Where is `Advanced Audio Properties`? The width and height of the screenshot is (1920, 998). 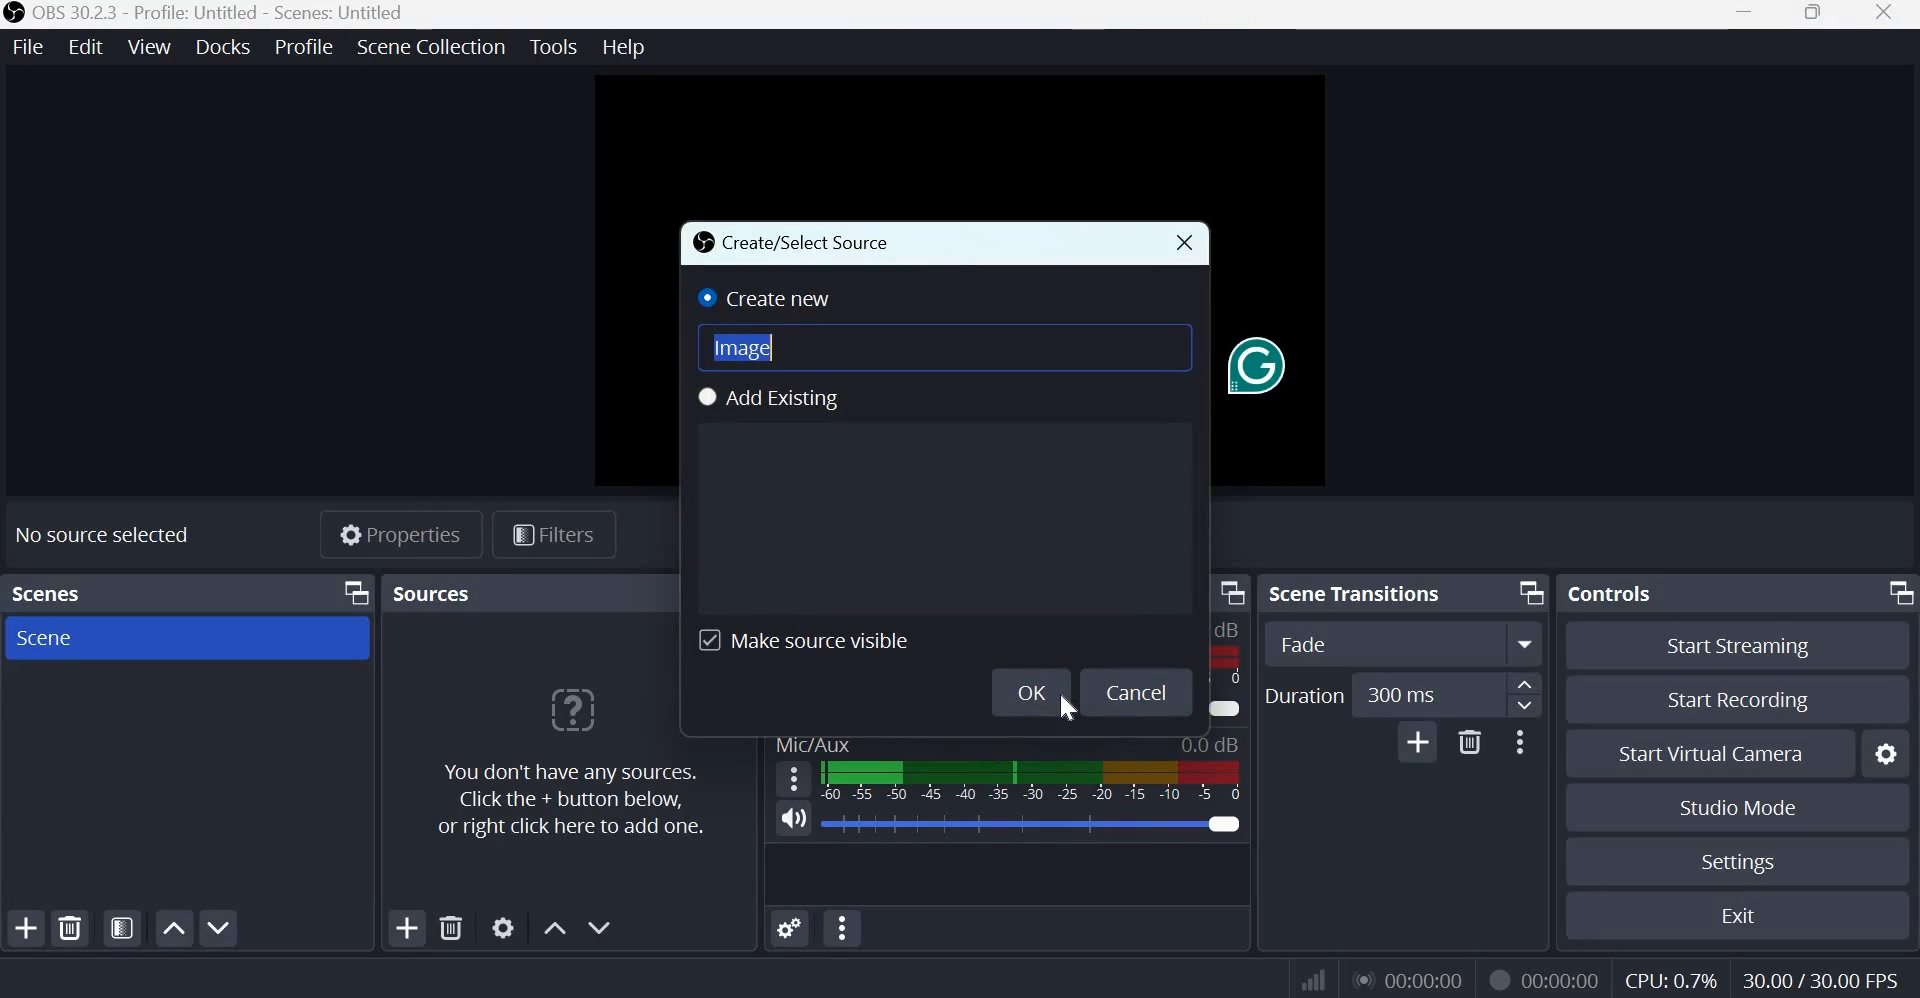 Advanced Audio Properties is located at coordinates (787, 927).